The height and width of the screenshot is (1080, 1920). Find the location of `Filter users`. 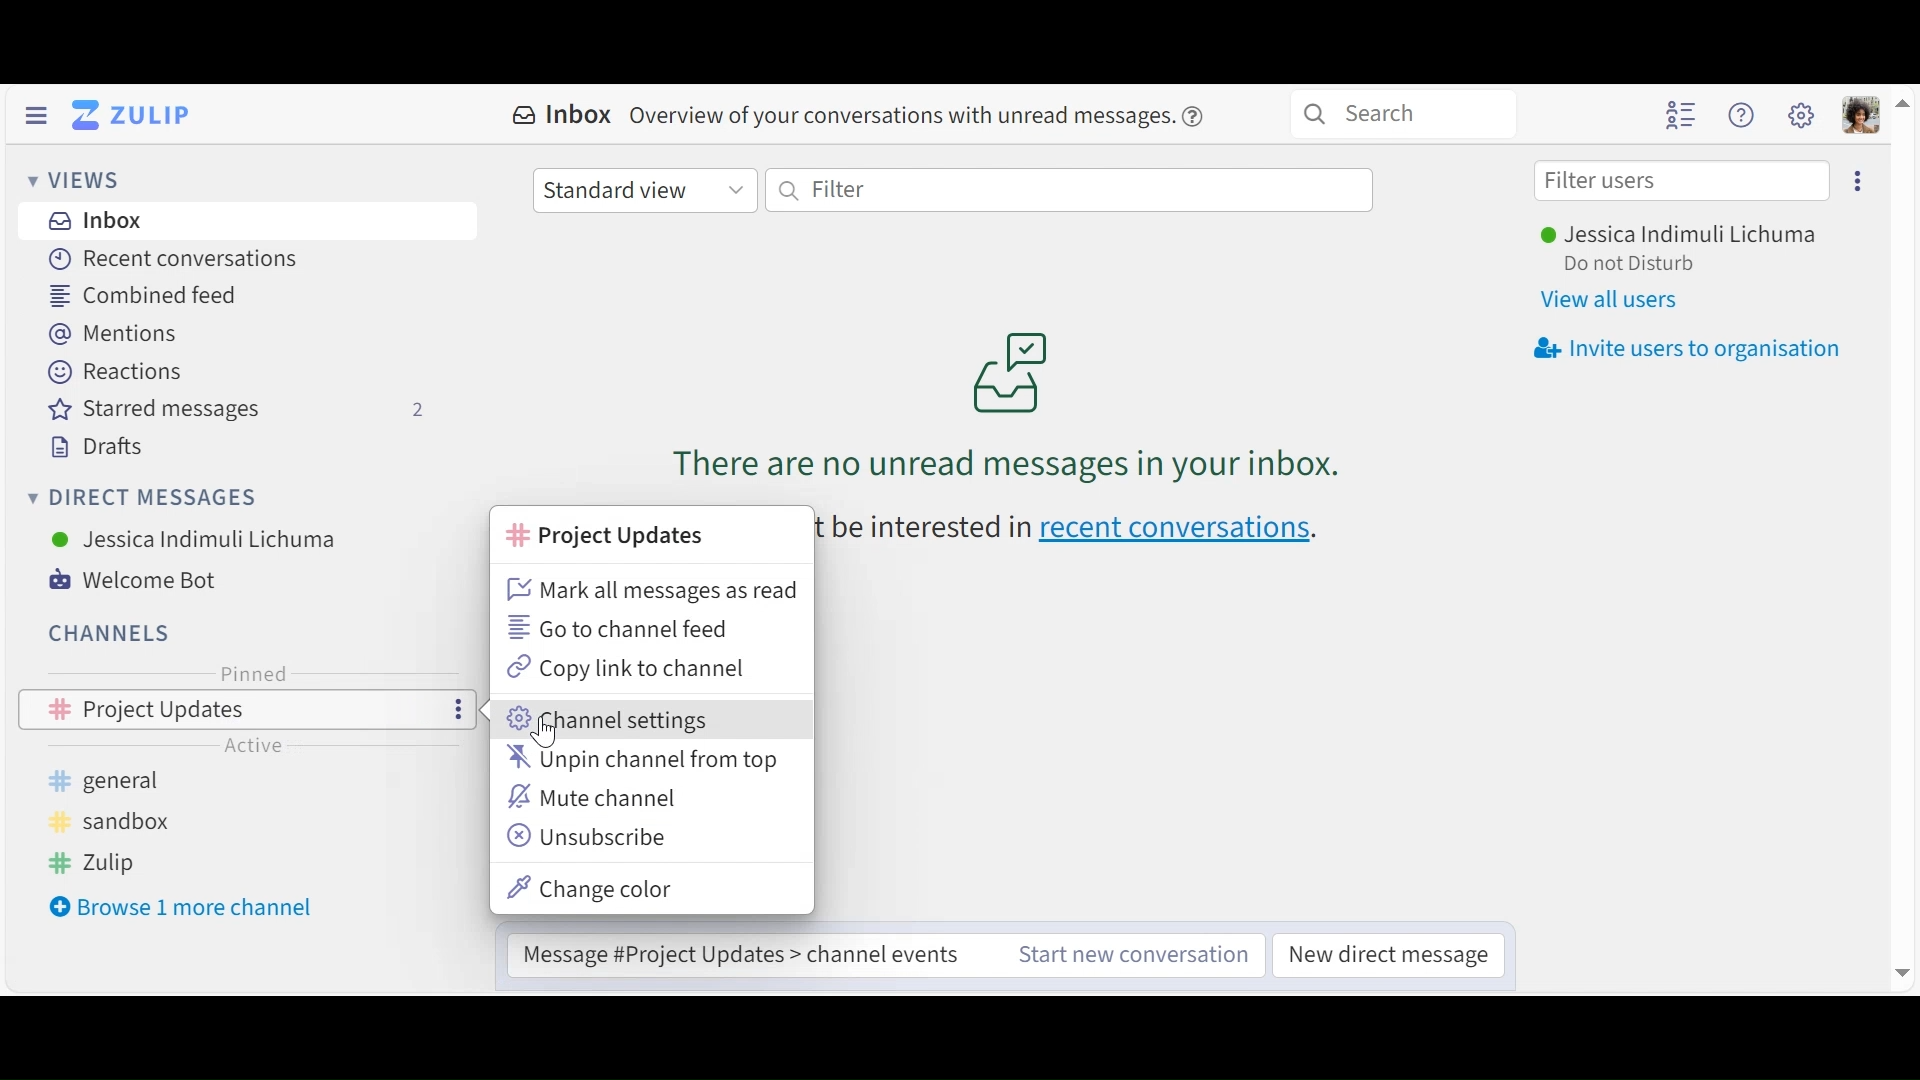

Filter users is located at coordinates (1682, 181).